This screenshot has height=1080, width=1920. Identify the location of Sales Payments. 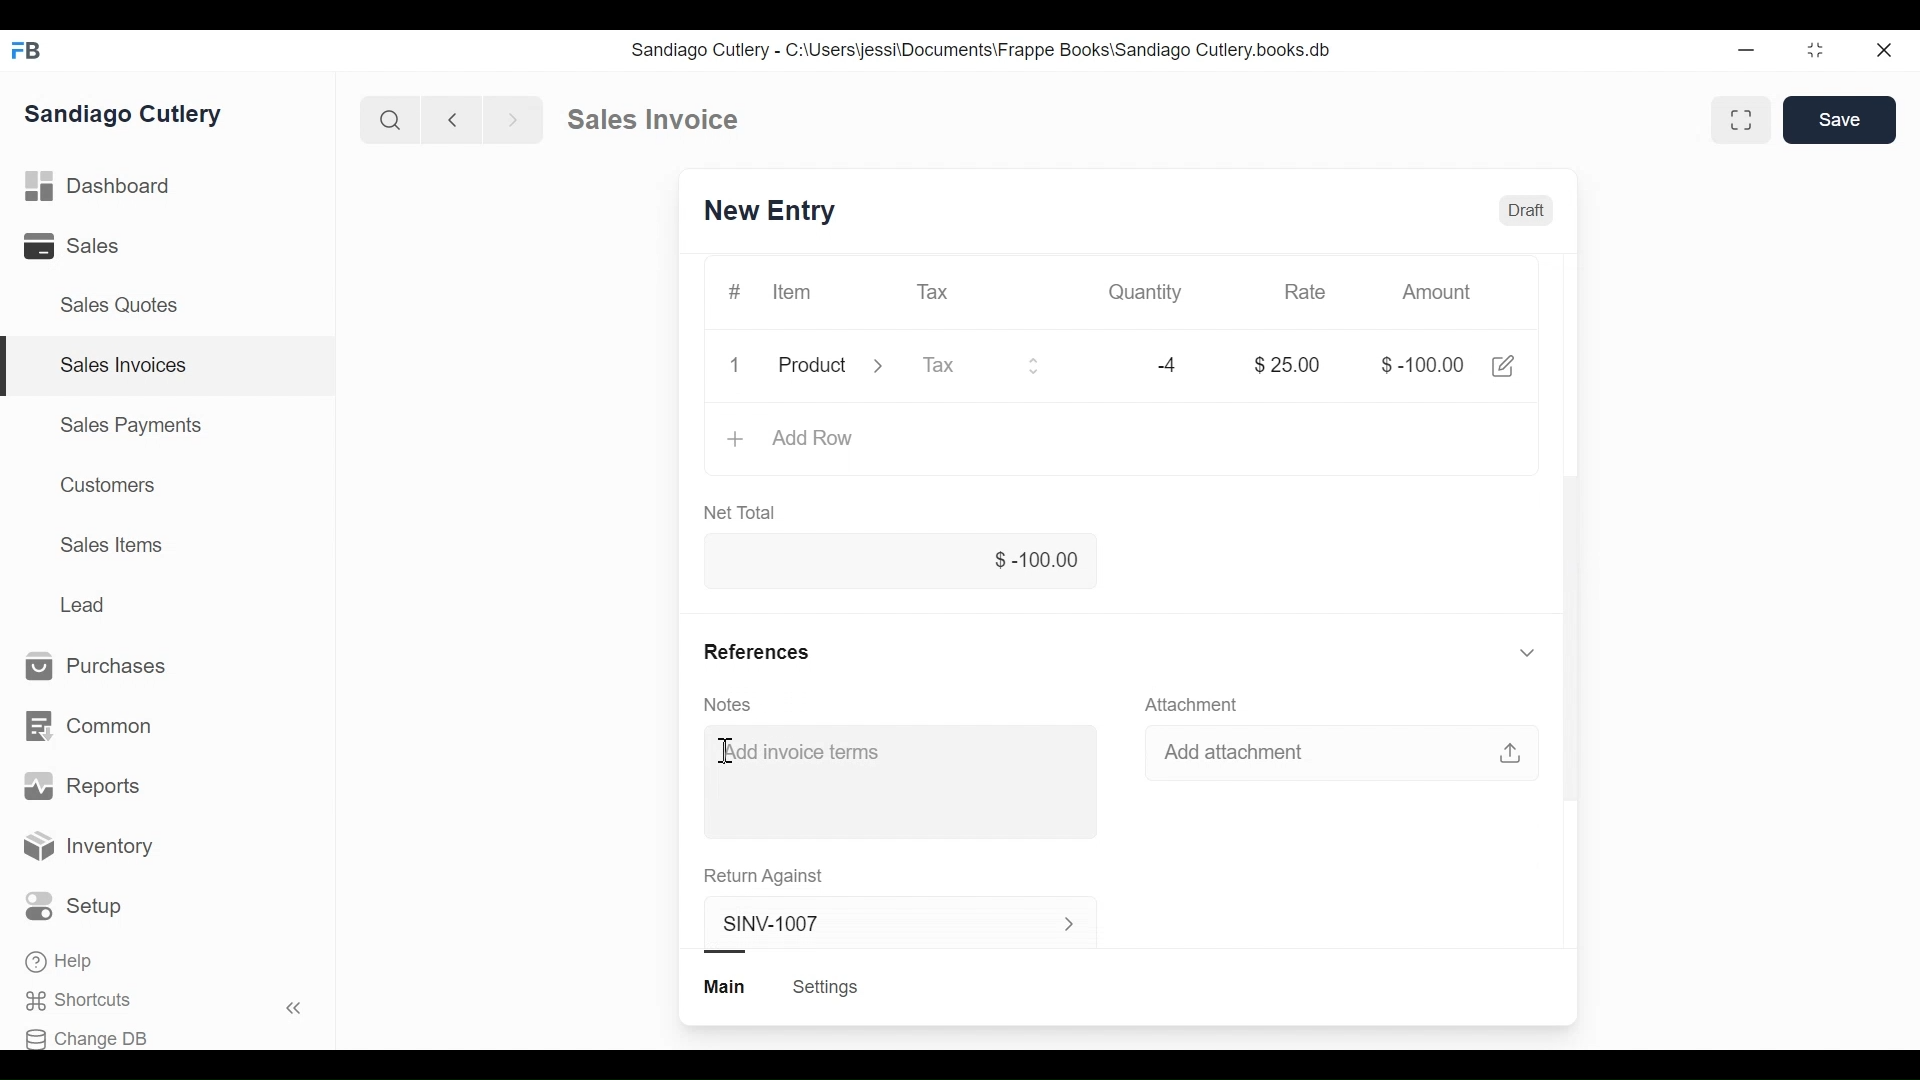
(131, 425).